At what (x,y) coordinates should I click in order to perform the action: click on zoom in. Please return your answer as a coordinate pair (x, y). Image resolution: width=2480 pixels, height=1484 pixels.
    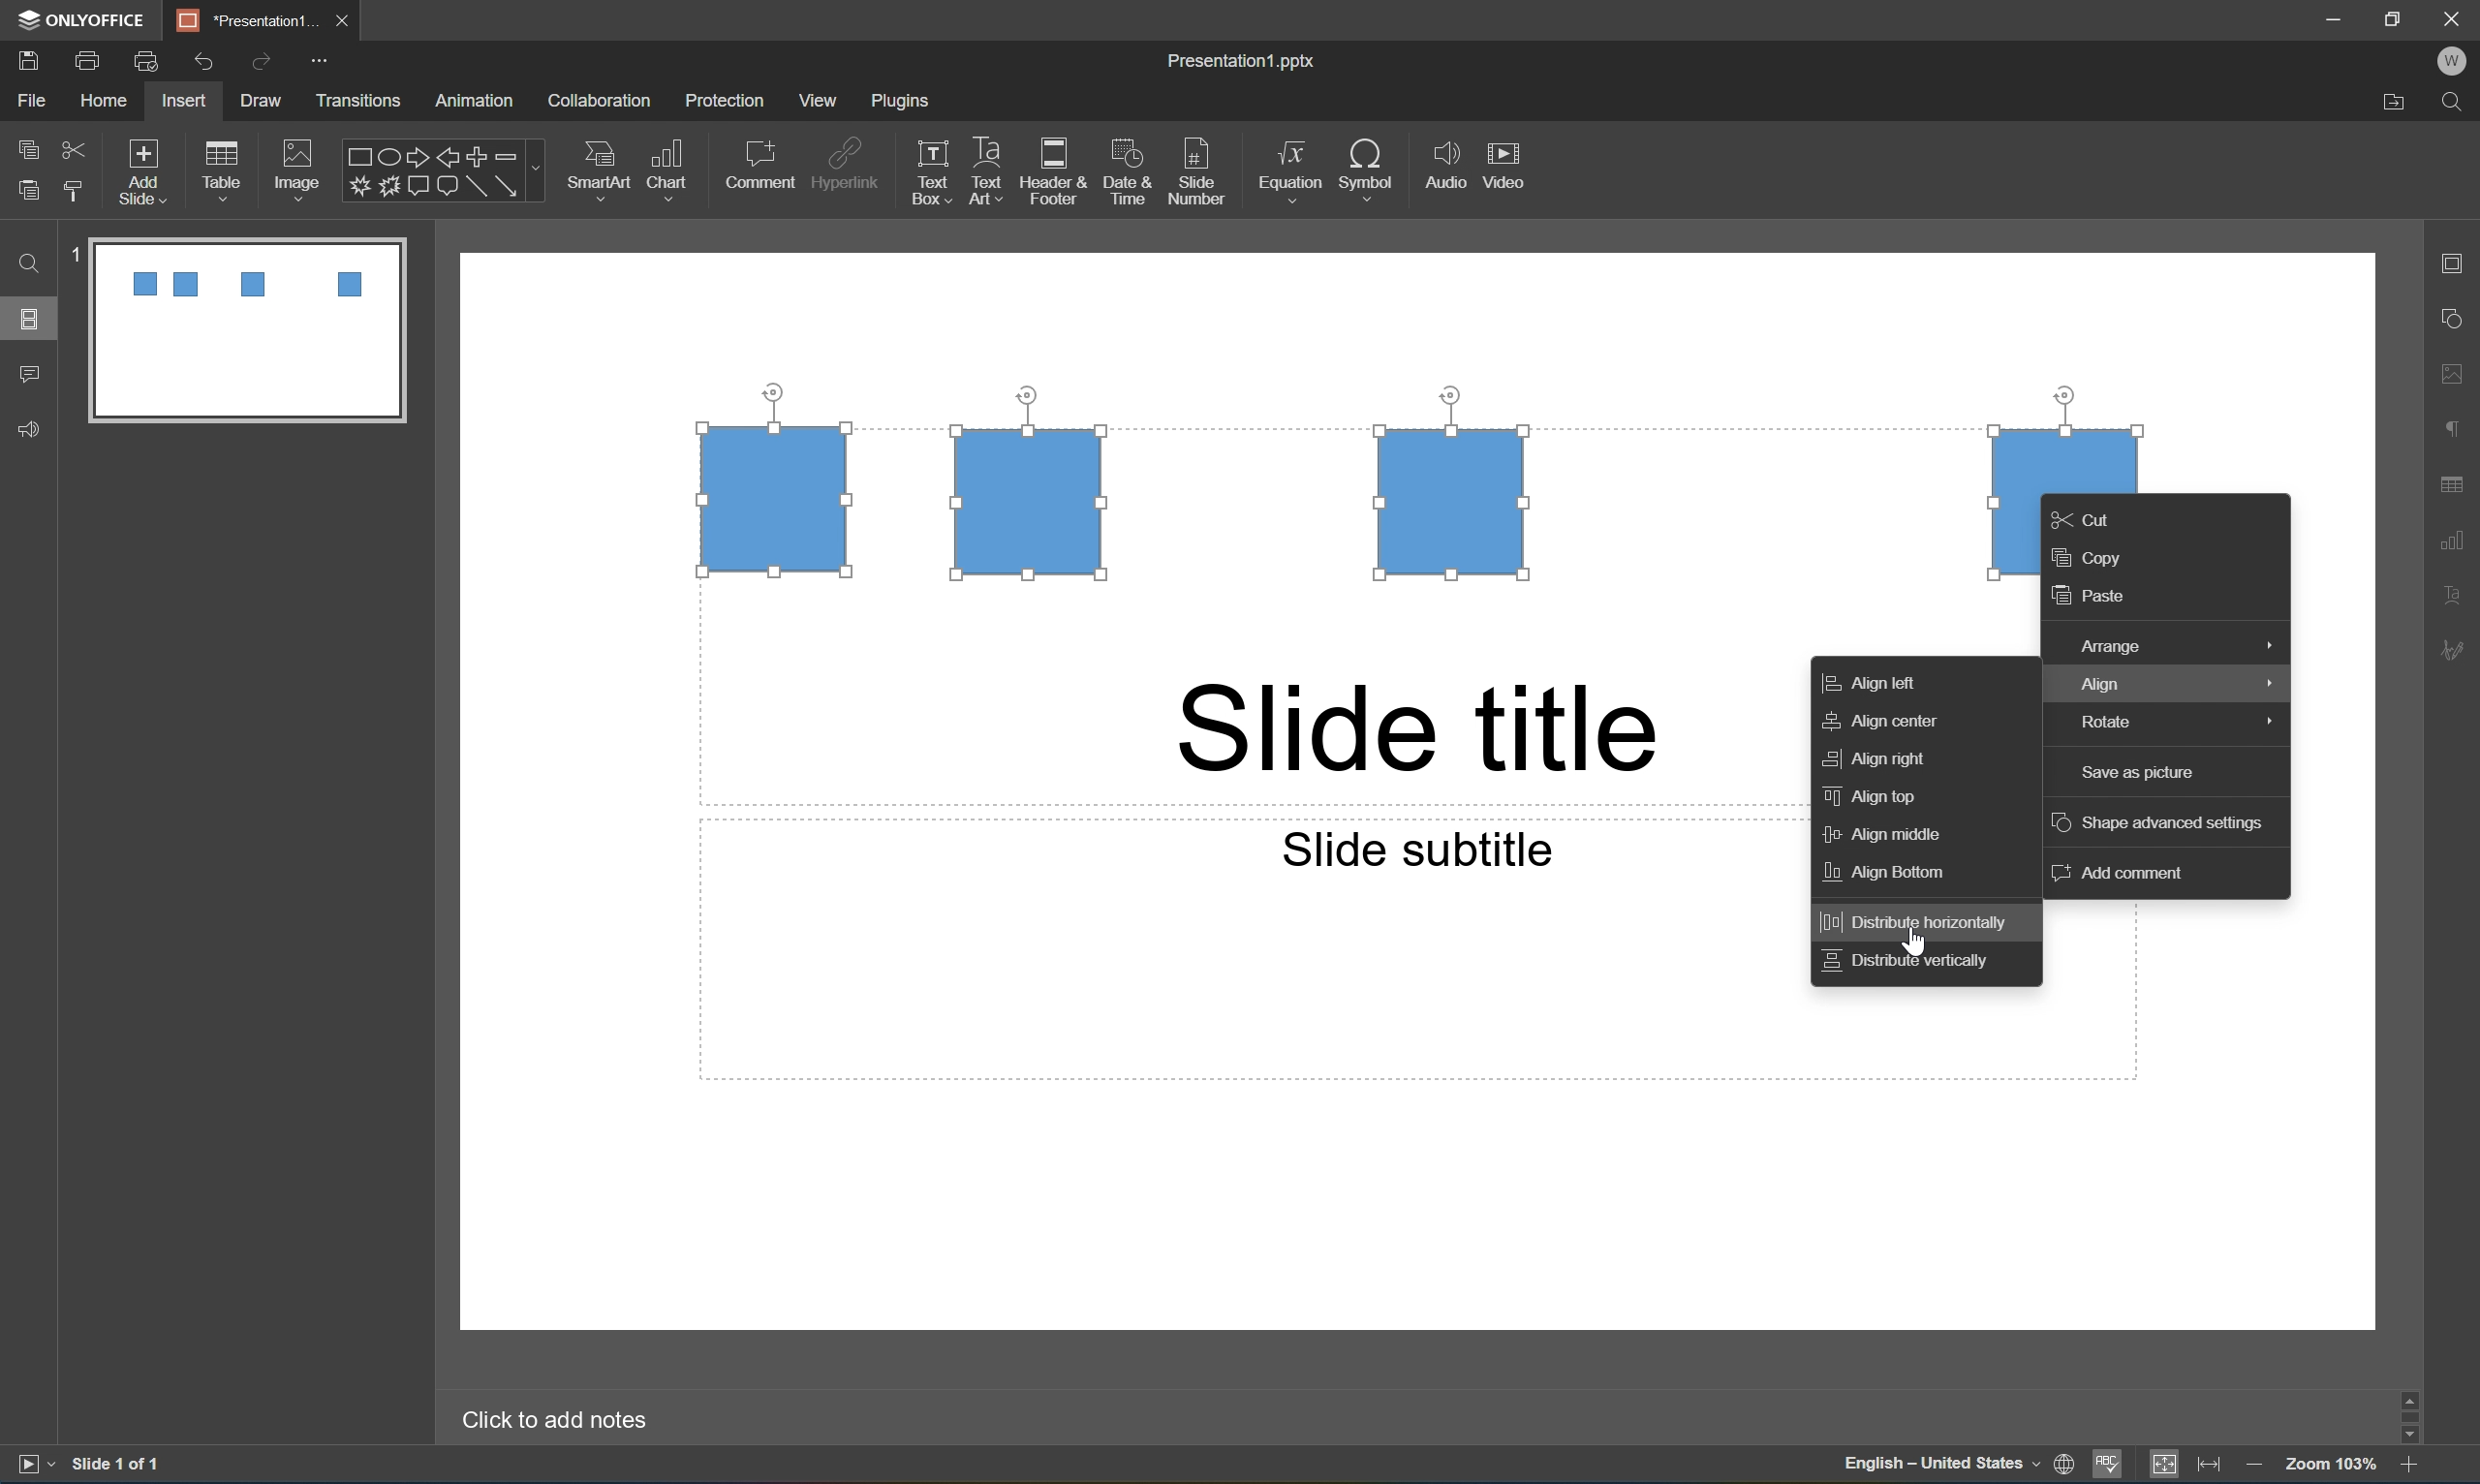
    Looking at the image, I should click on (2407, 1469).